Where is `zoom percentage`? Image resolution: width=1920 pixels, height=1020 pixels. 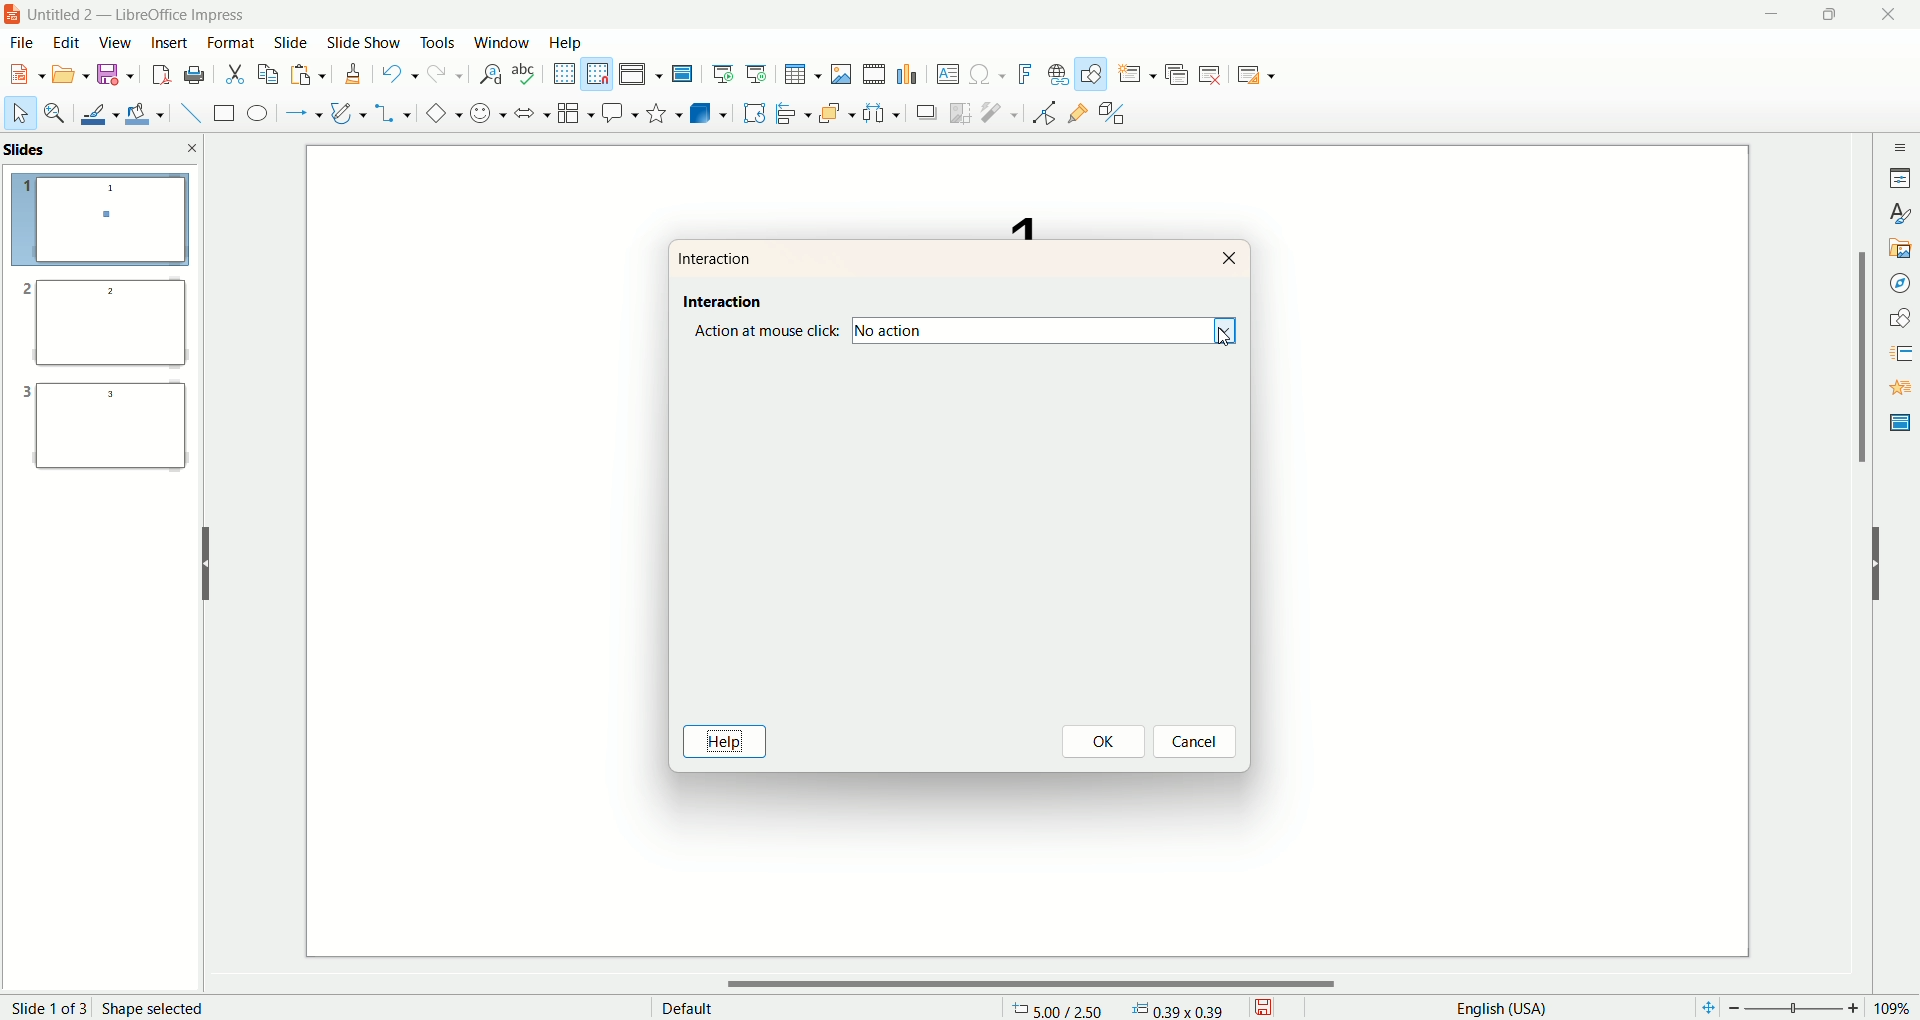
zoom percentage is located at coordinates (1897, 1008).